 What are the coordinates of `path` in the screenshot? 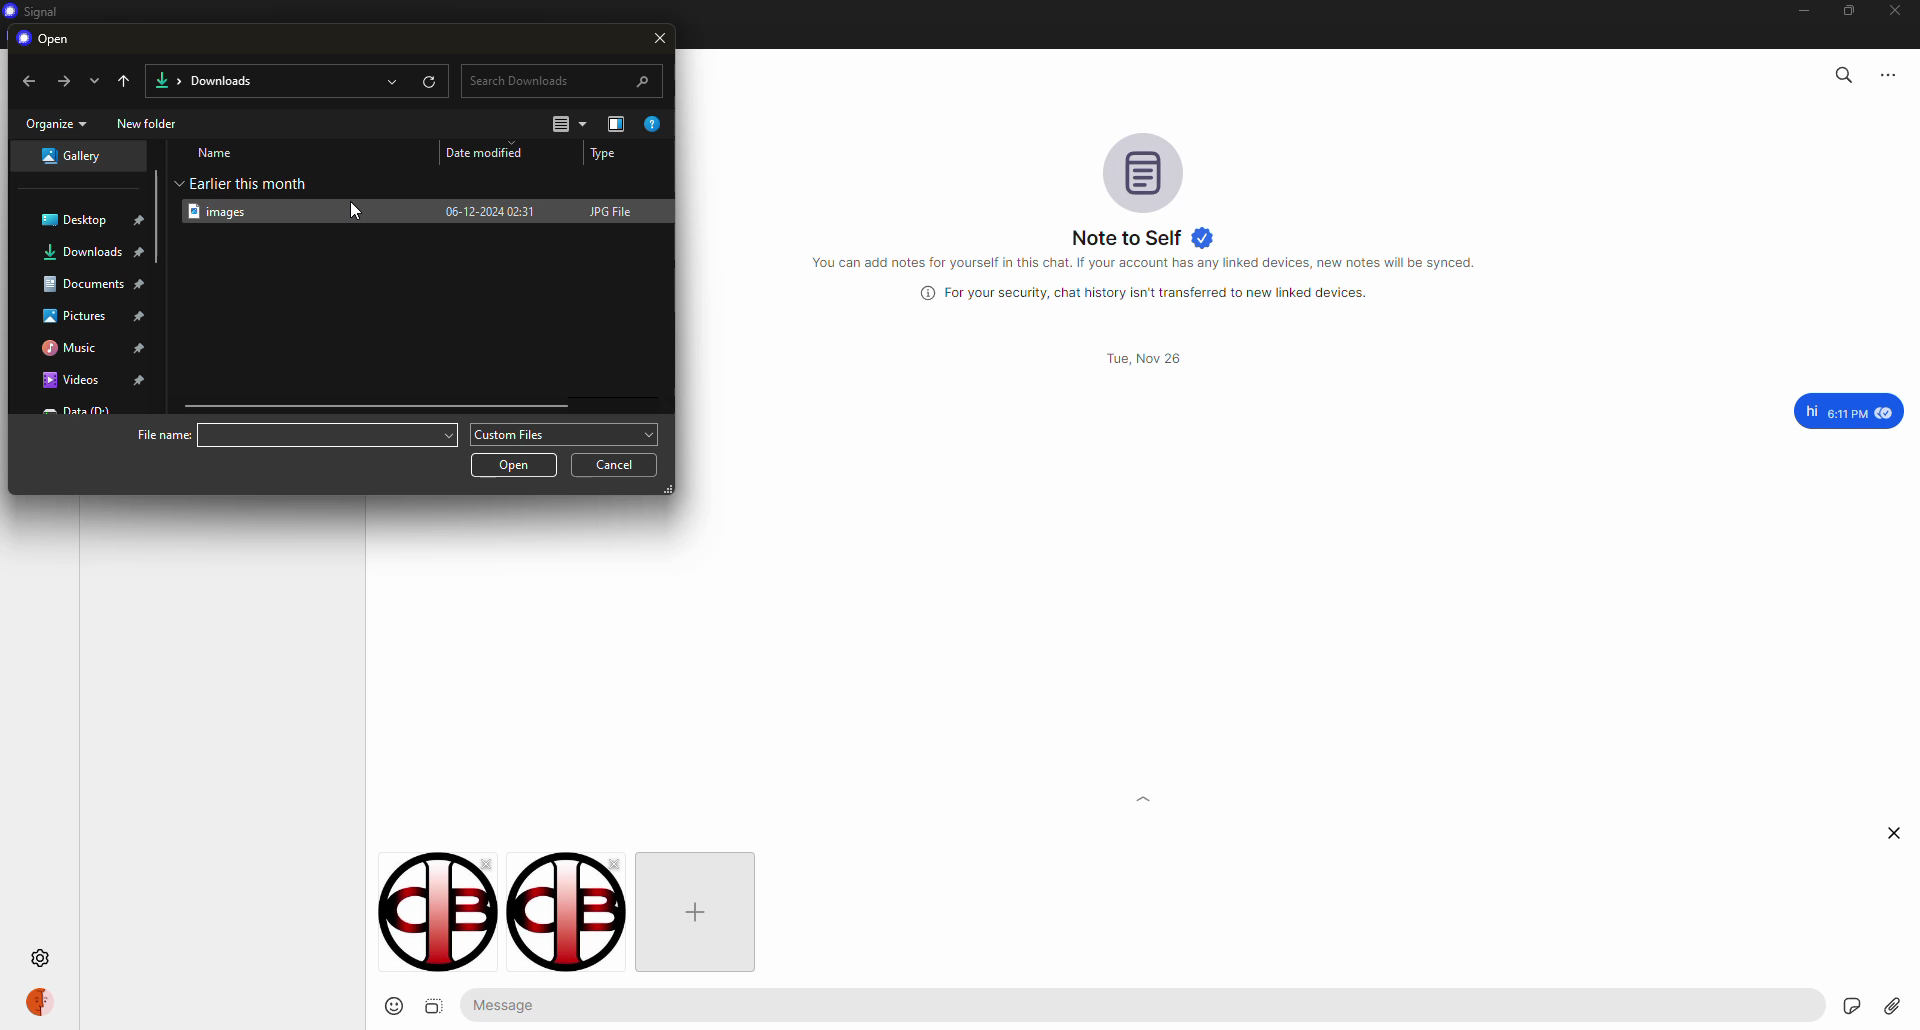 It's located at (217, 79).